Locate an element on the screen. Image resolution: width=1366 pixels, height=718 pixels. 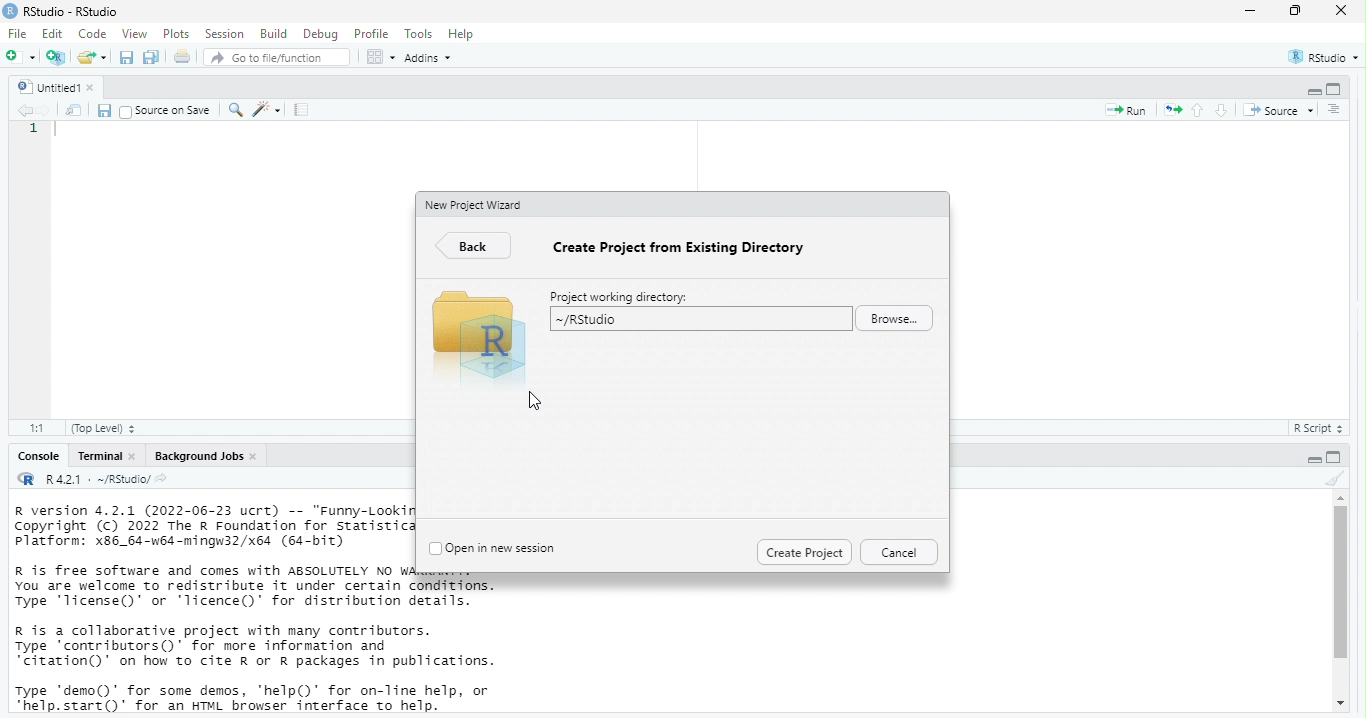
project working directory is located at coordinates (625, 294).